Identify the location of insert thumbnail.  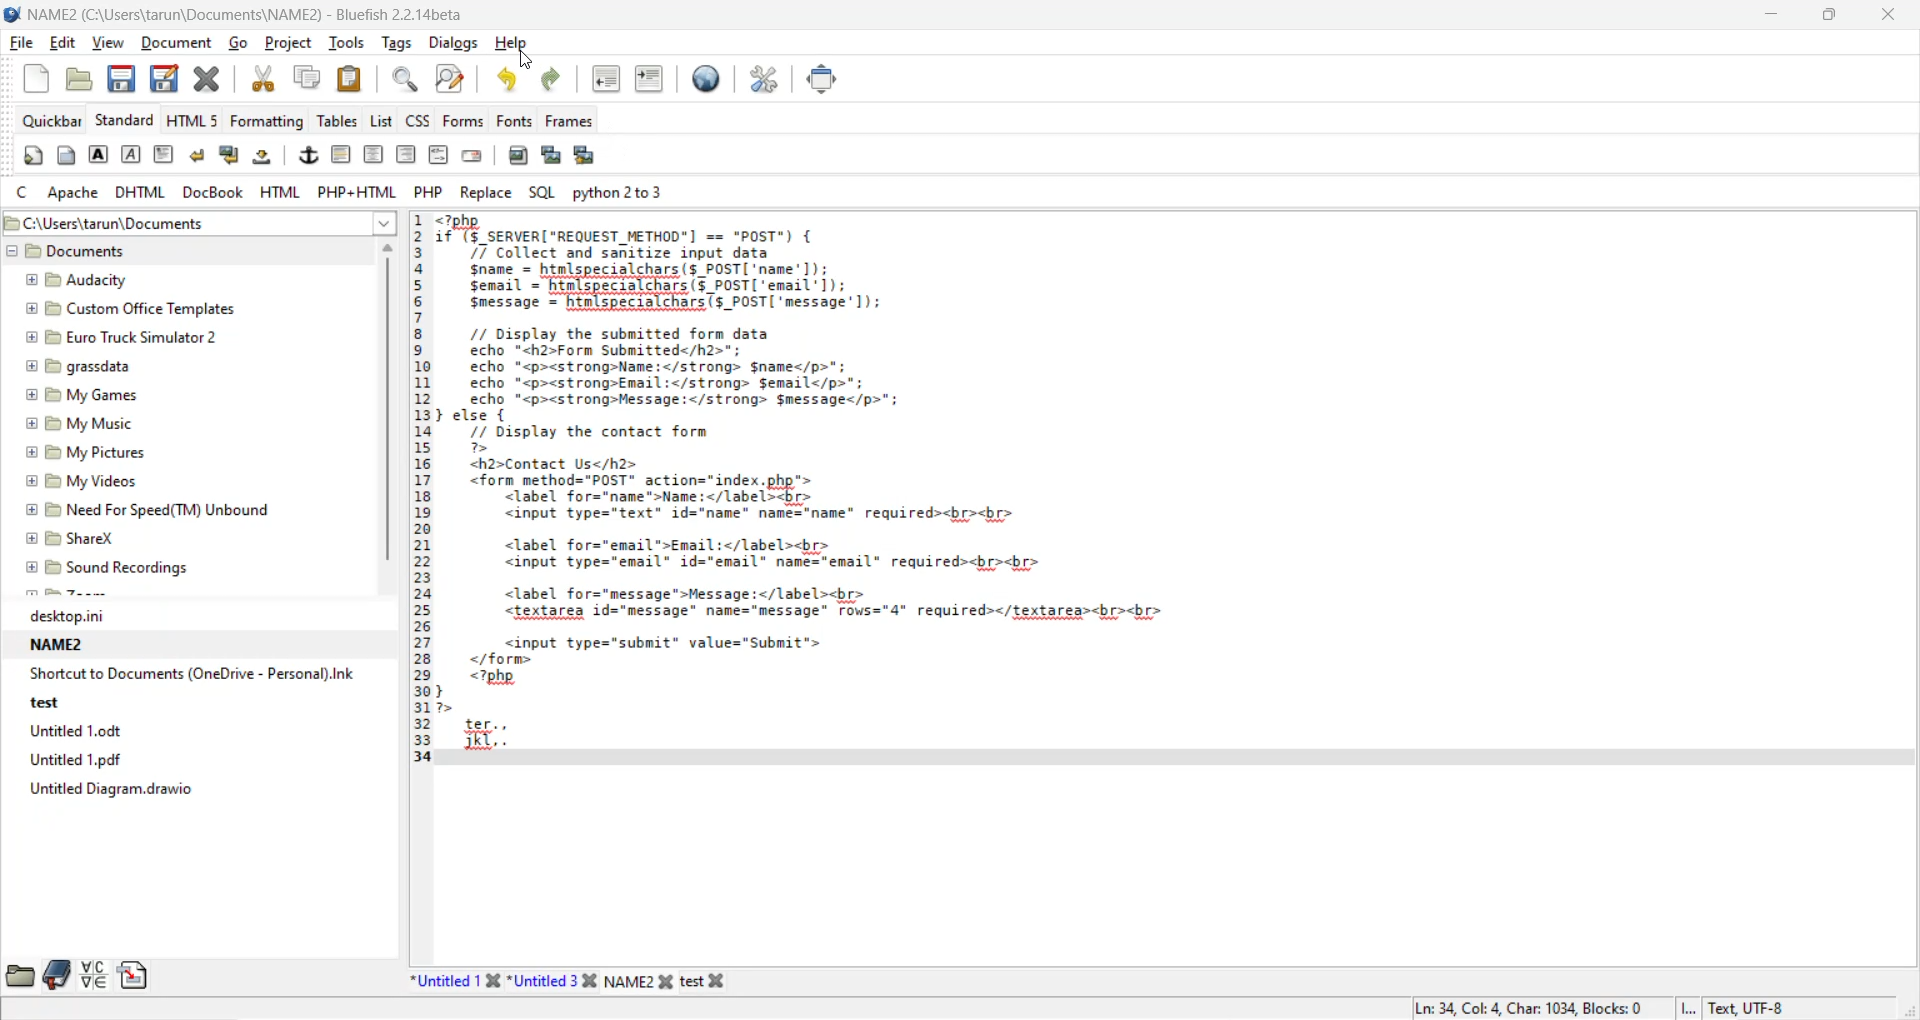
(588, 155).